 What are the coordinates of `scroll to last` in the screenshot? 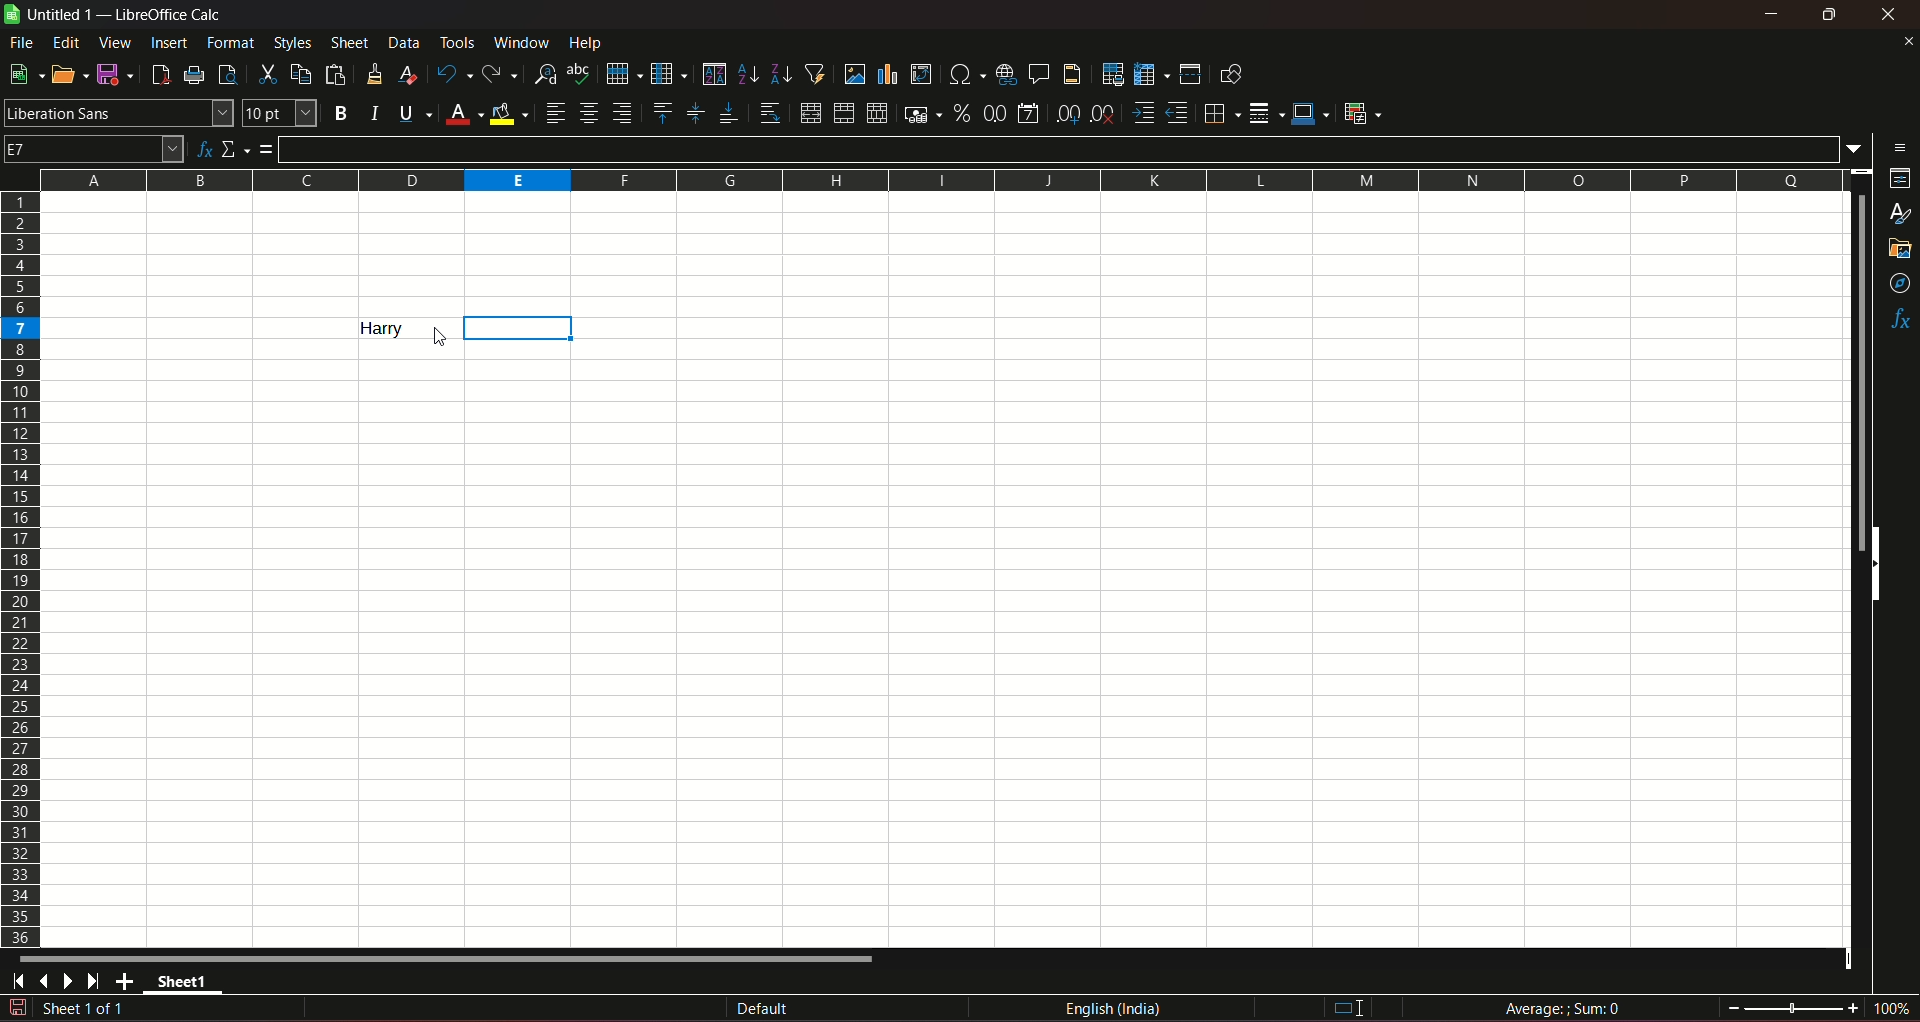 It's located at (99, 982).